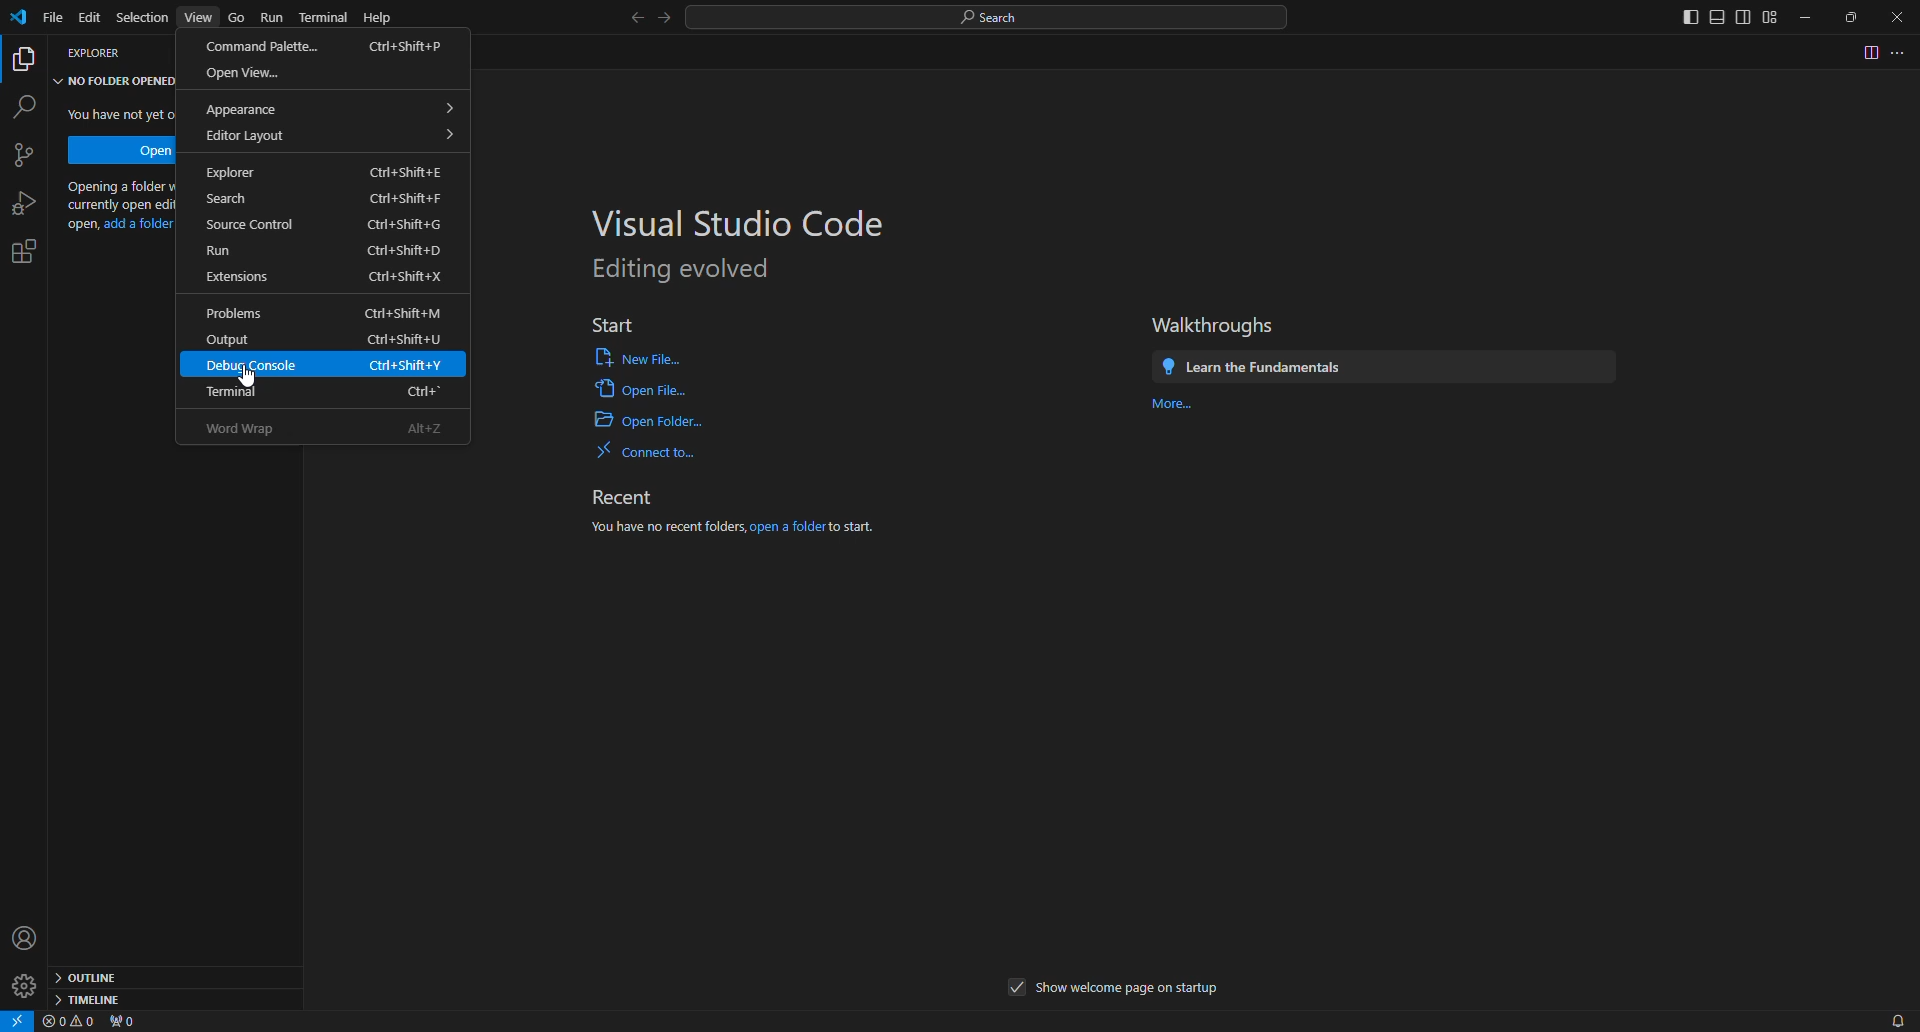 The width and height of the screenshot is (1920, 1032). What do you see at coordinates (1855, 15) in the screenshot?
I see `restore down` at bounding box center [1855, 15].